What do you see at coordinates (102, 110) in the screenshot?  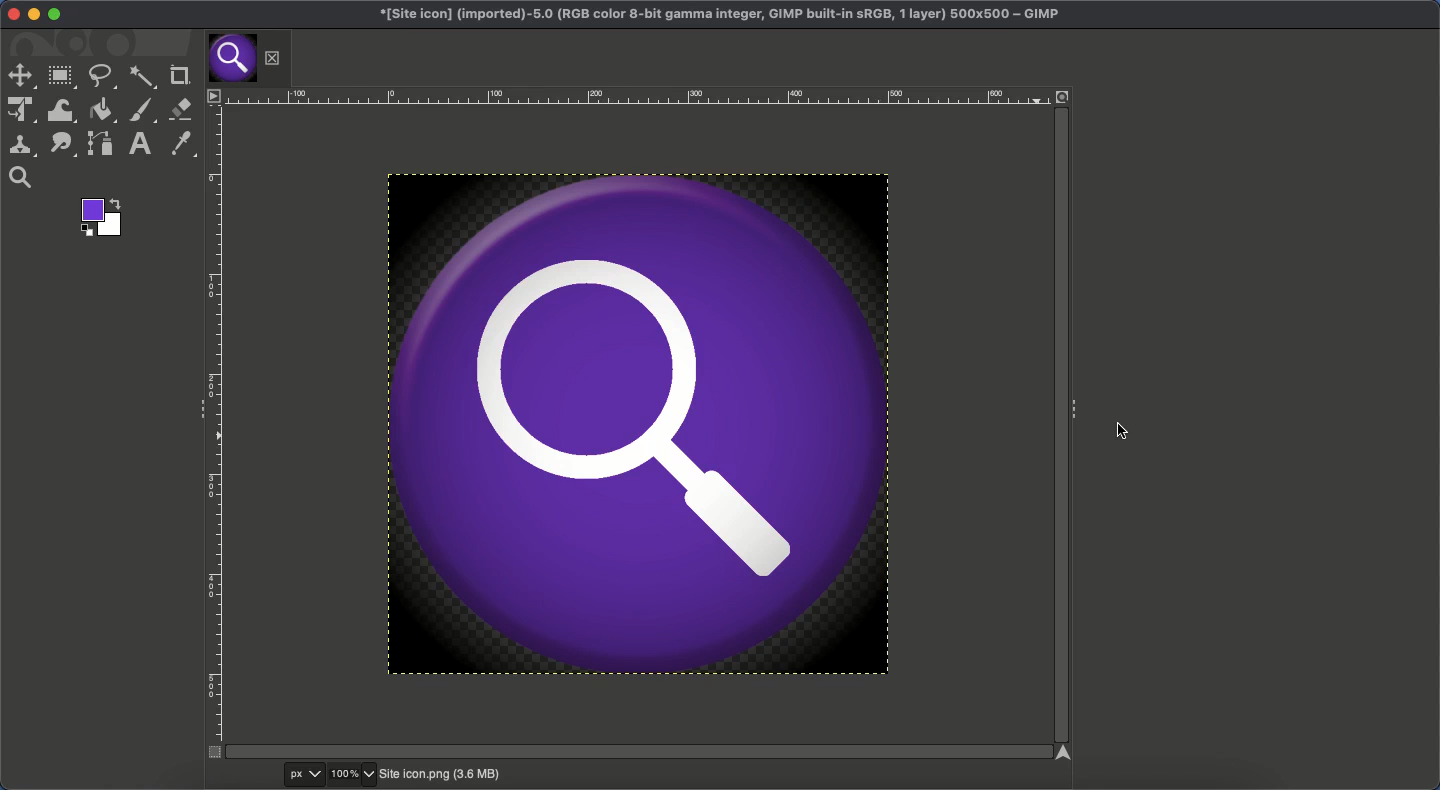 I see `Fill color` at bounding box center [102, 110].